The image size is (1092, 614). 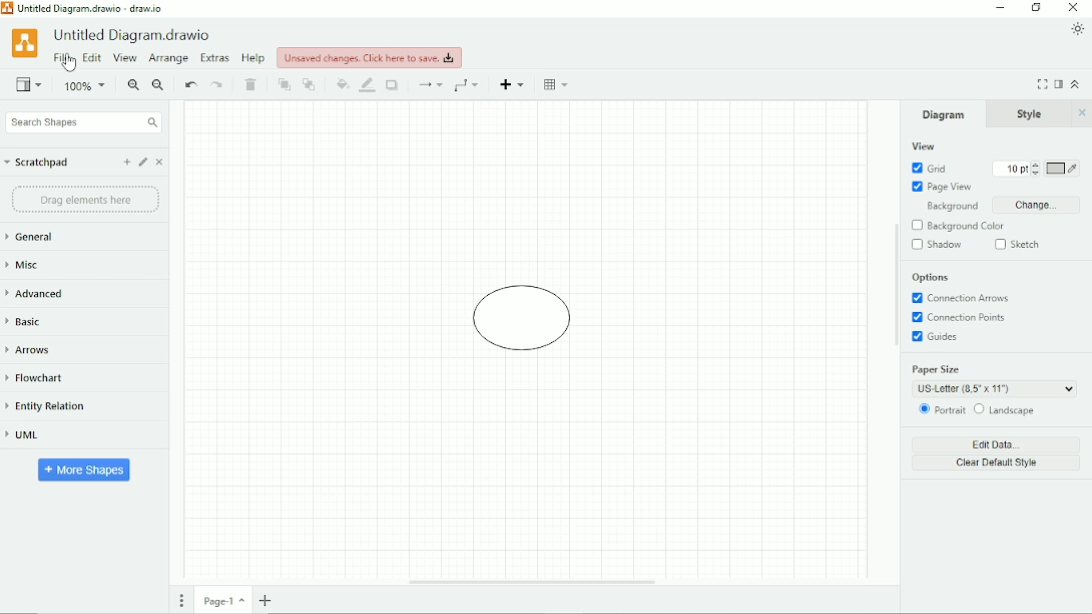 What do you see at coordinates (215, 58) in the screenshot?
I see `Extras` at bounding box center [215, 58].